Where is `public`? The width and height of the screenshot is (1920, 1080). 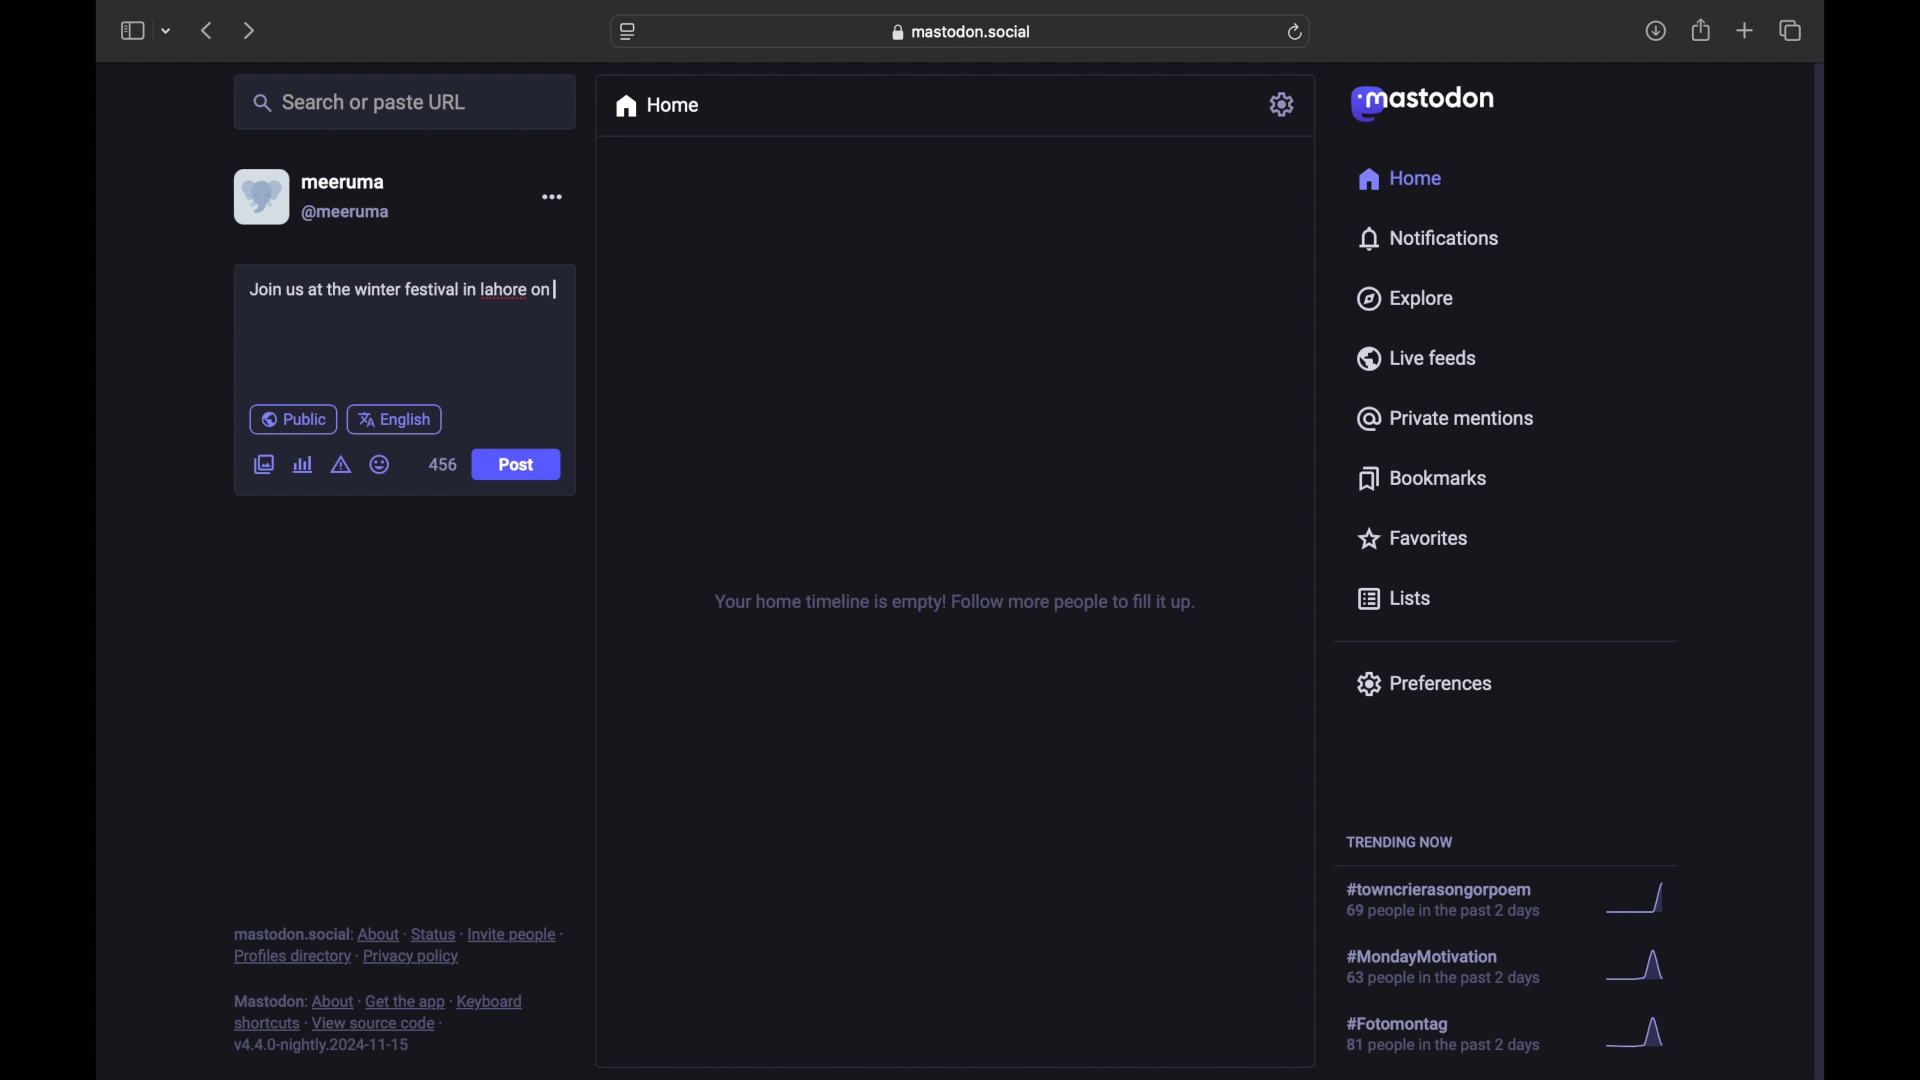 public is located at coordinates (292, 419).